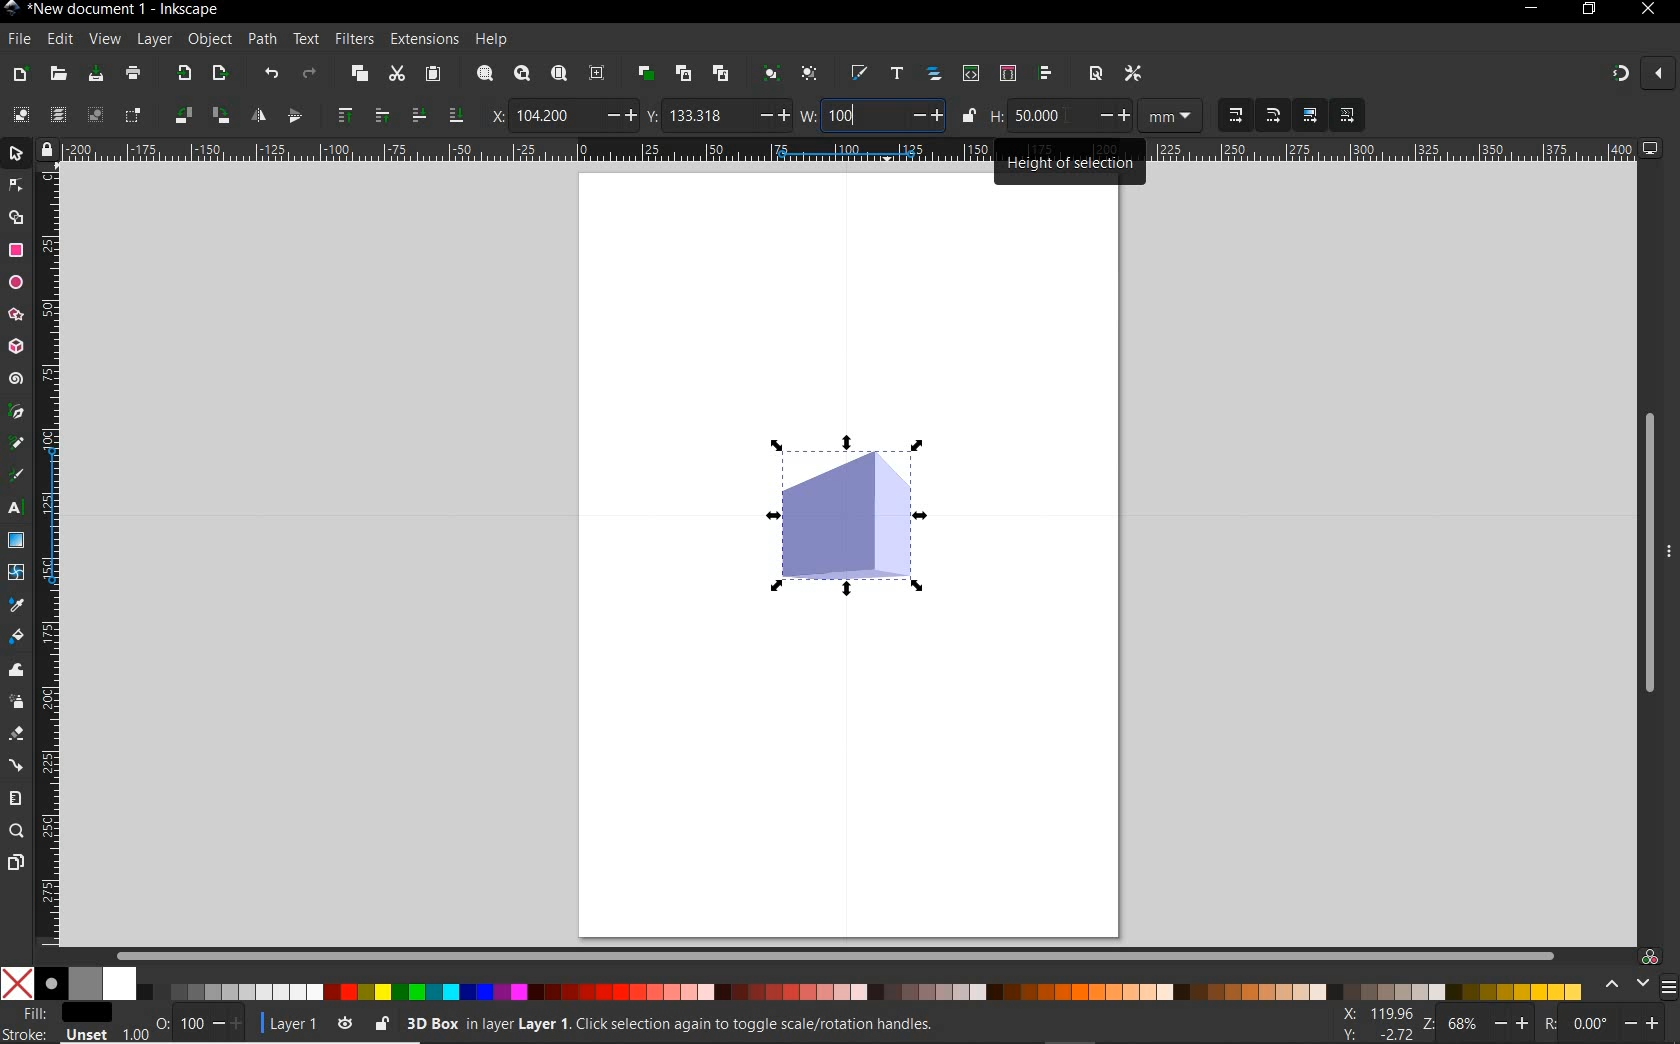 This screenshot has height=1044, width=1680. I want to click on path, so click(260, 38).